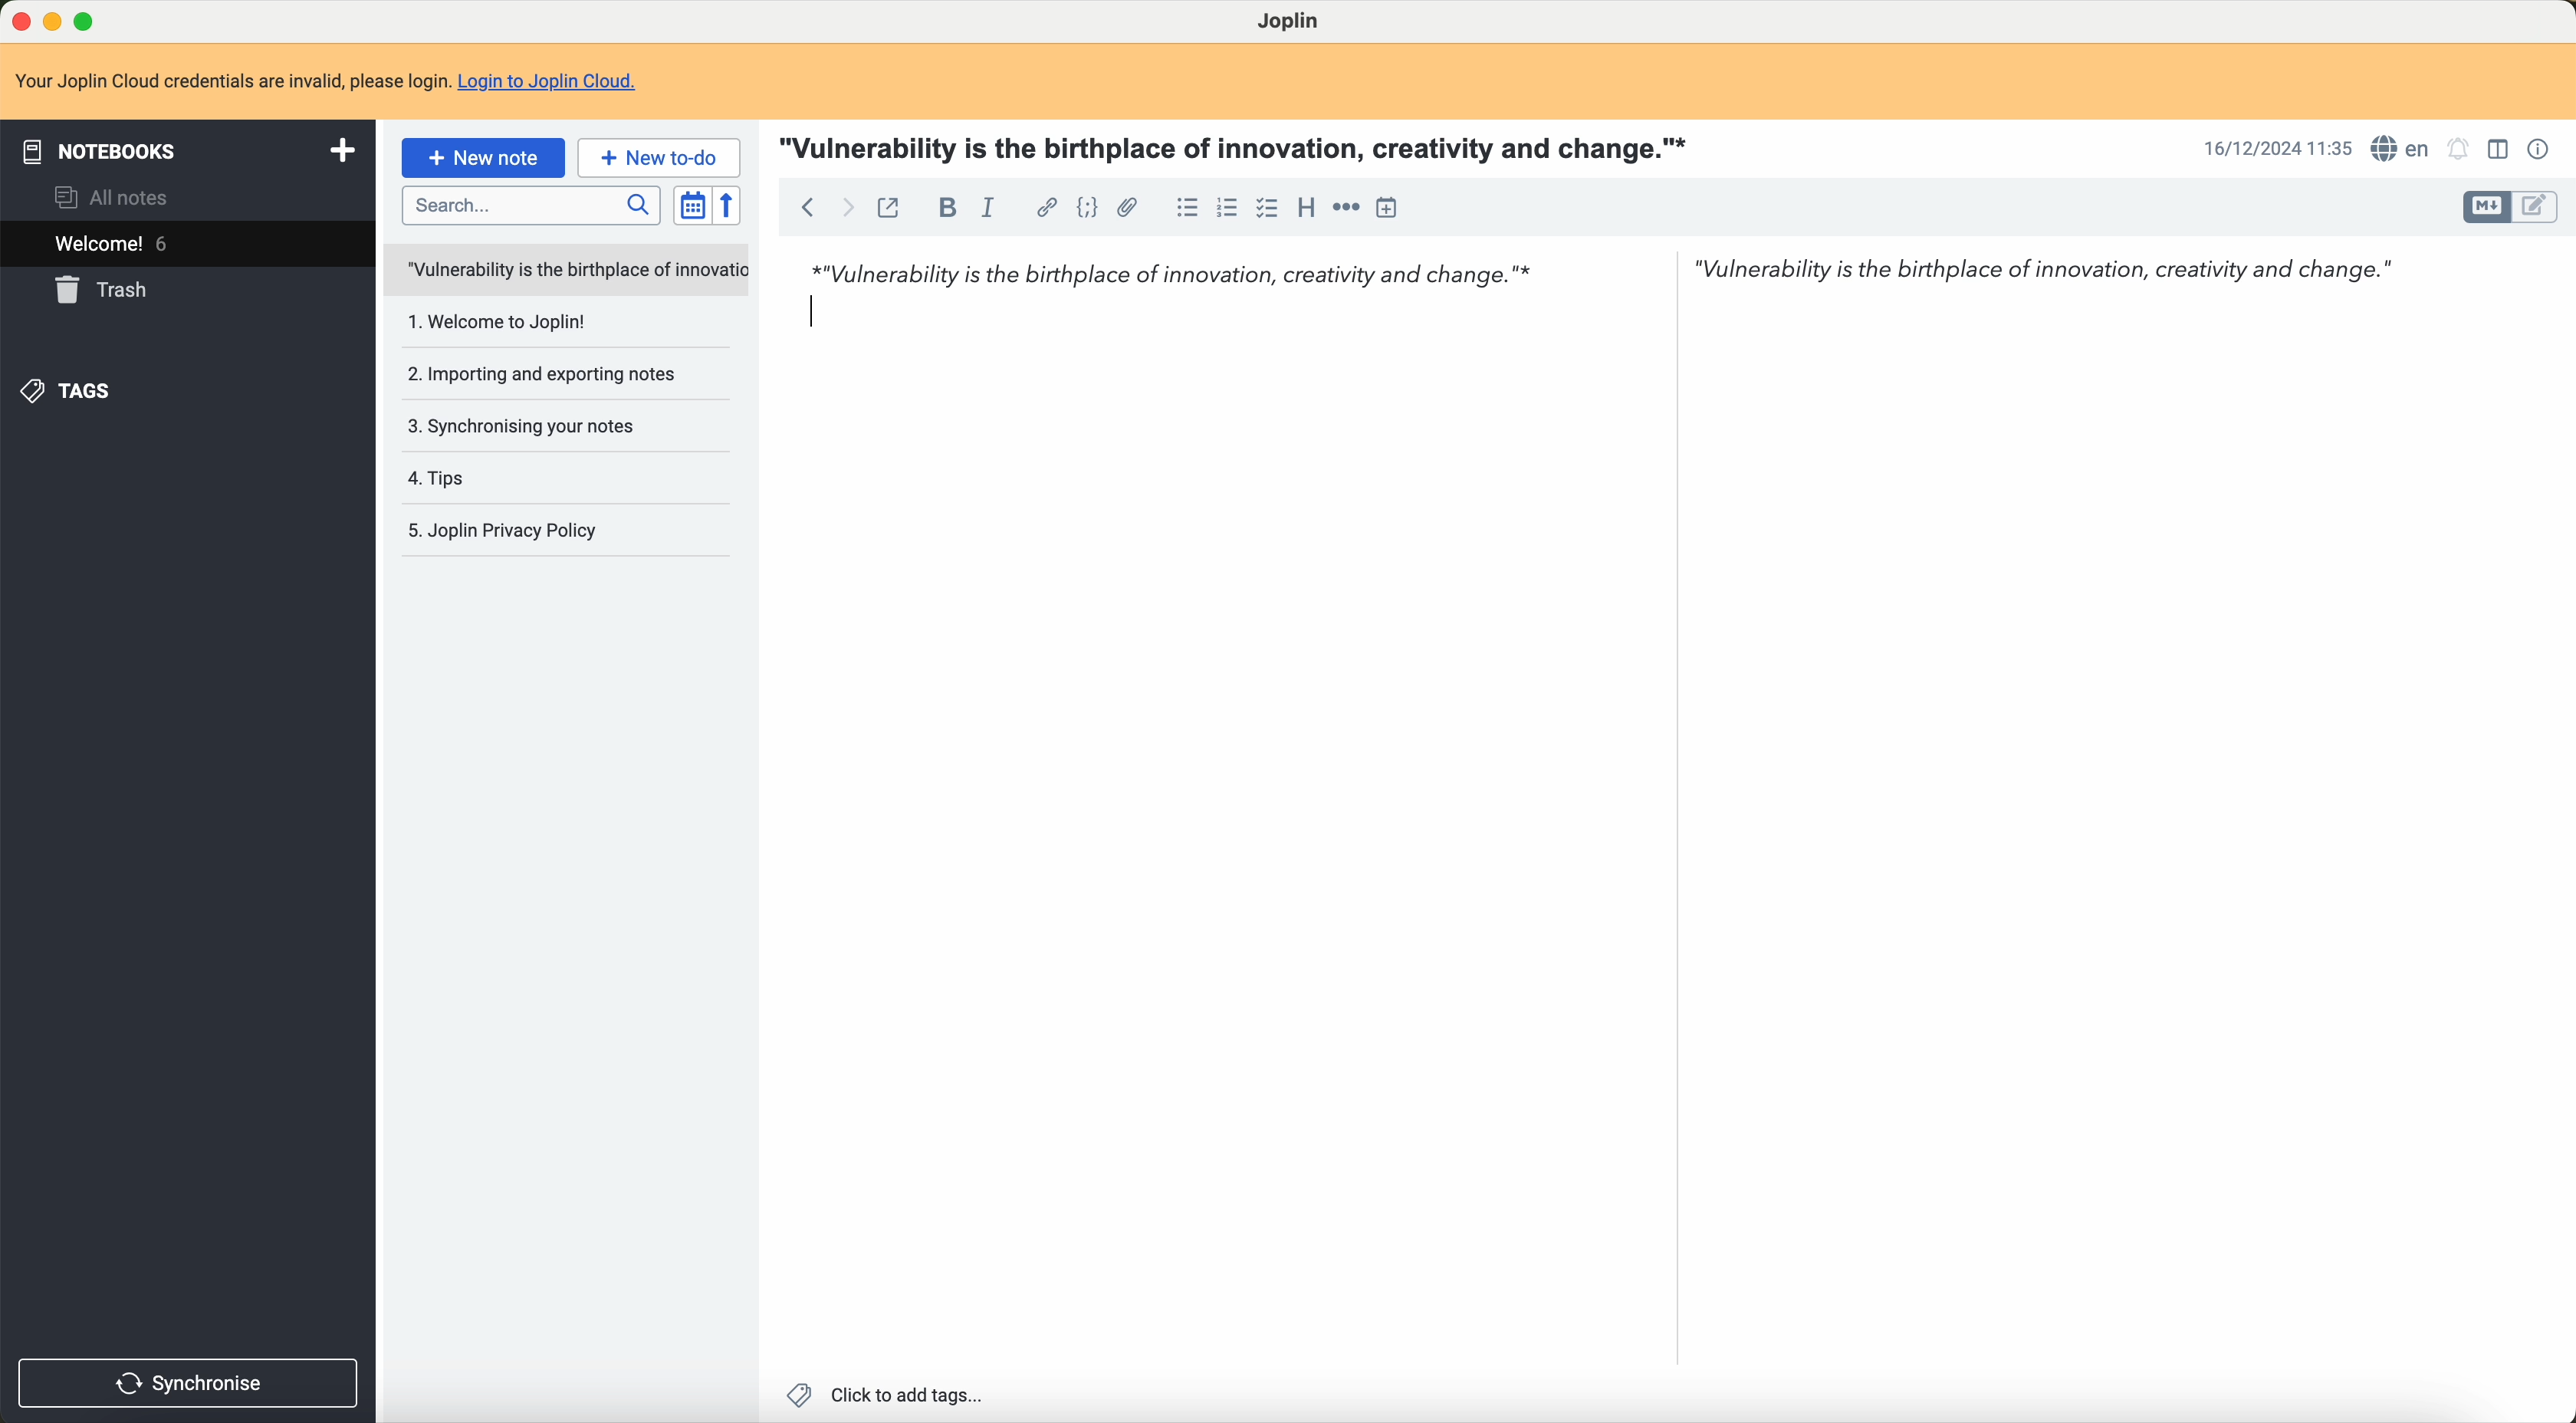  Describe the element at coordinates (1267, 209) in the screenshot. I see `checkbox` at that location.